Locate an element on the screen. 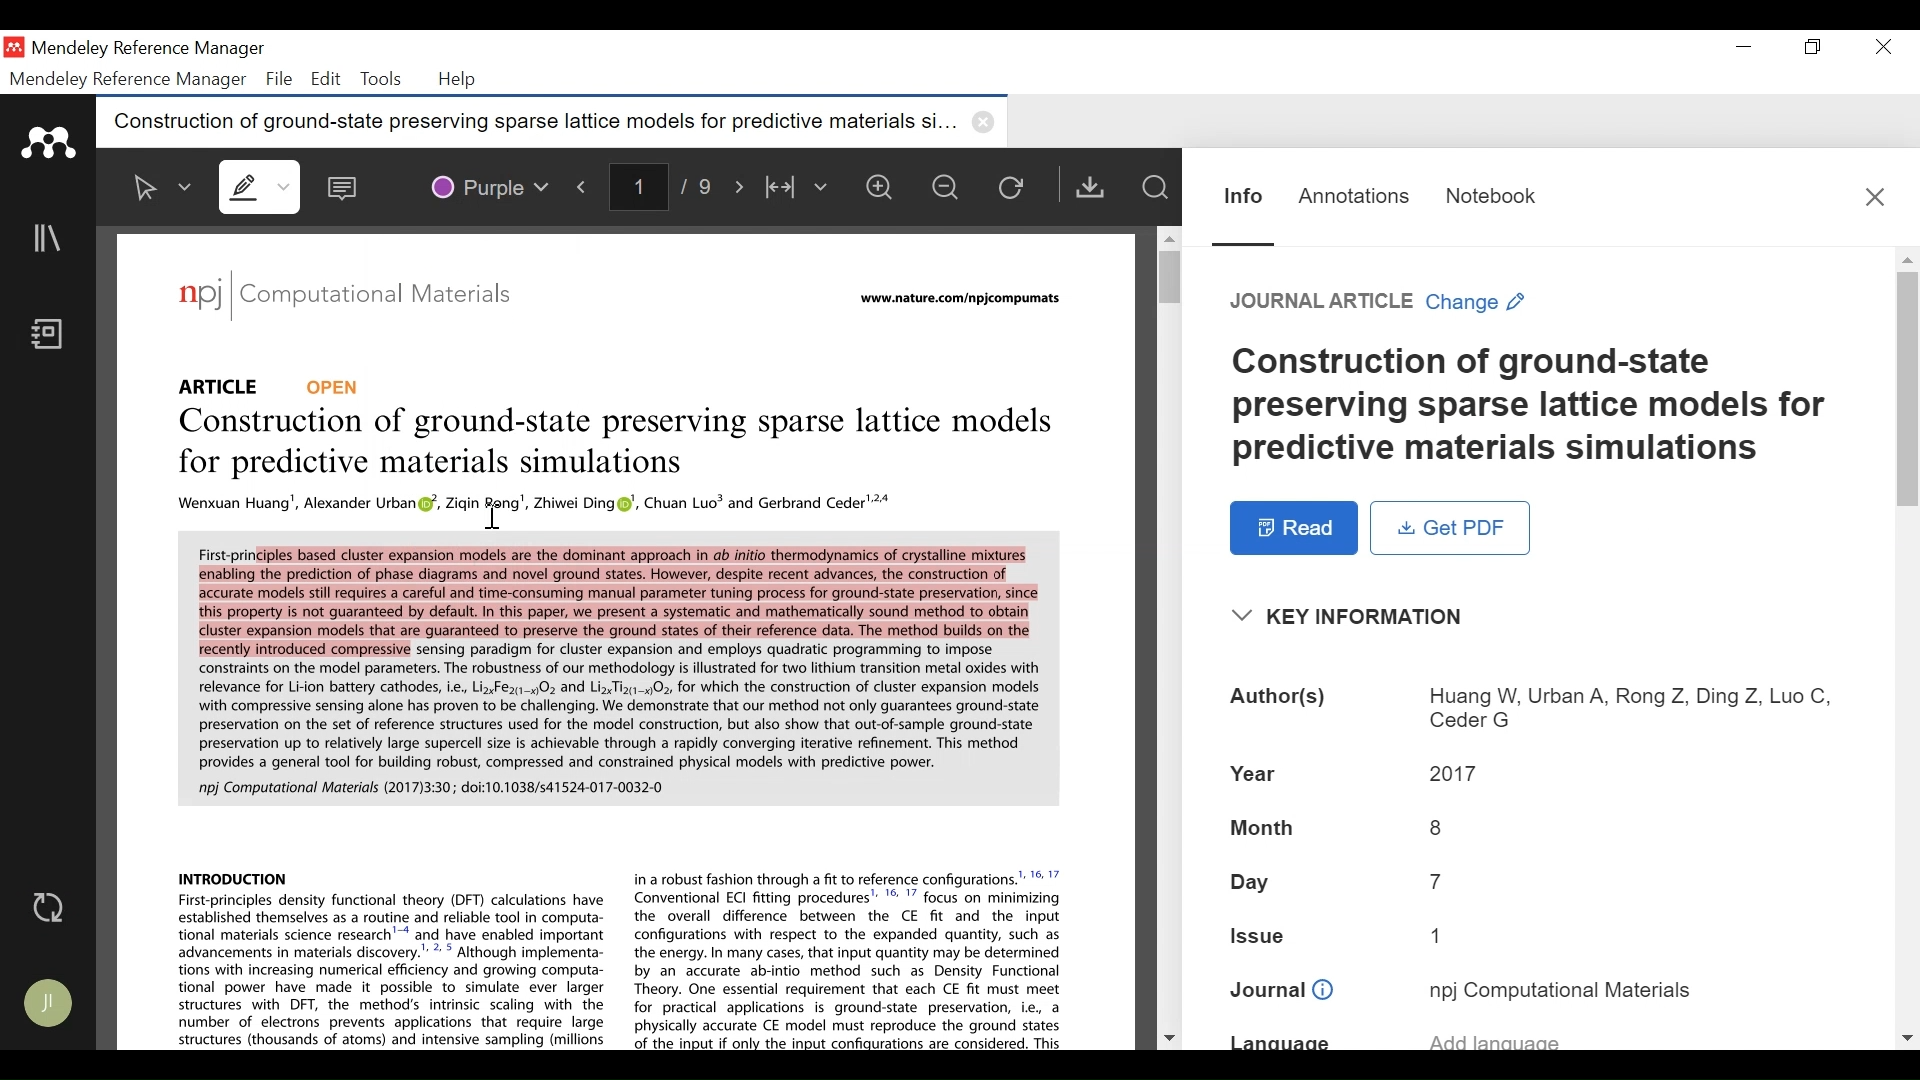 The image size is (1920, 1080). Vertical Scroll bar is located at coordinates (1168, 274).